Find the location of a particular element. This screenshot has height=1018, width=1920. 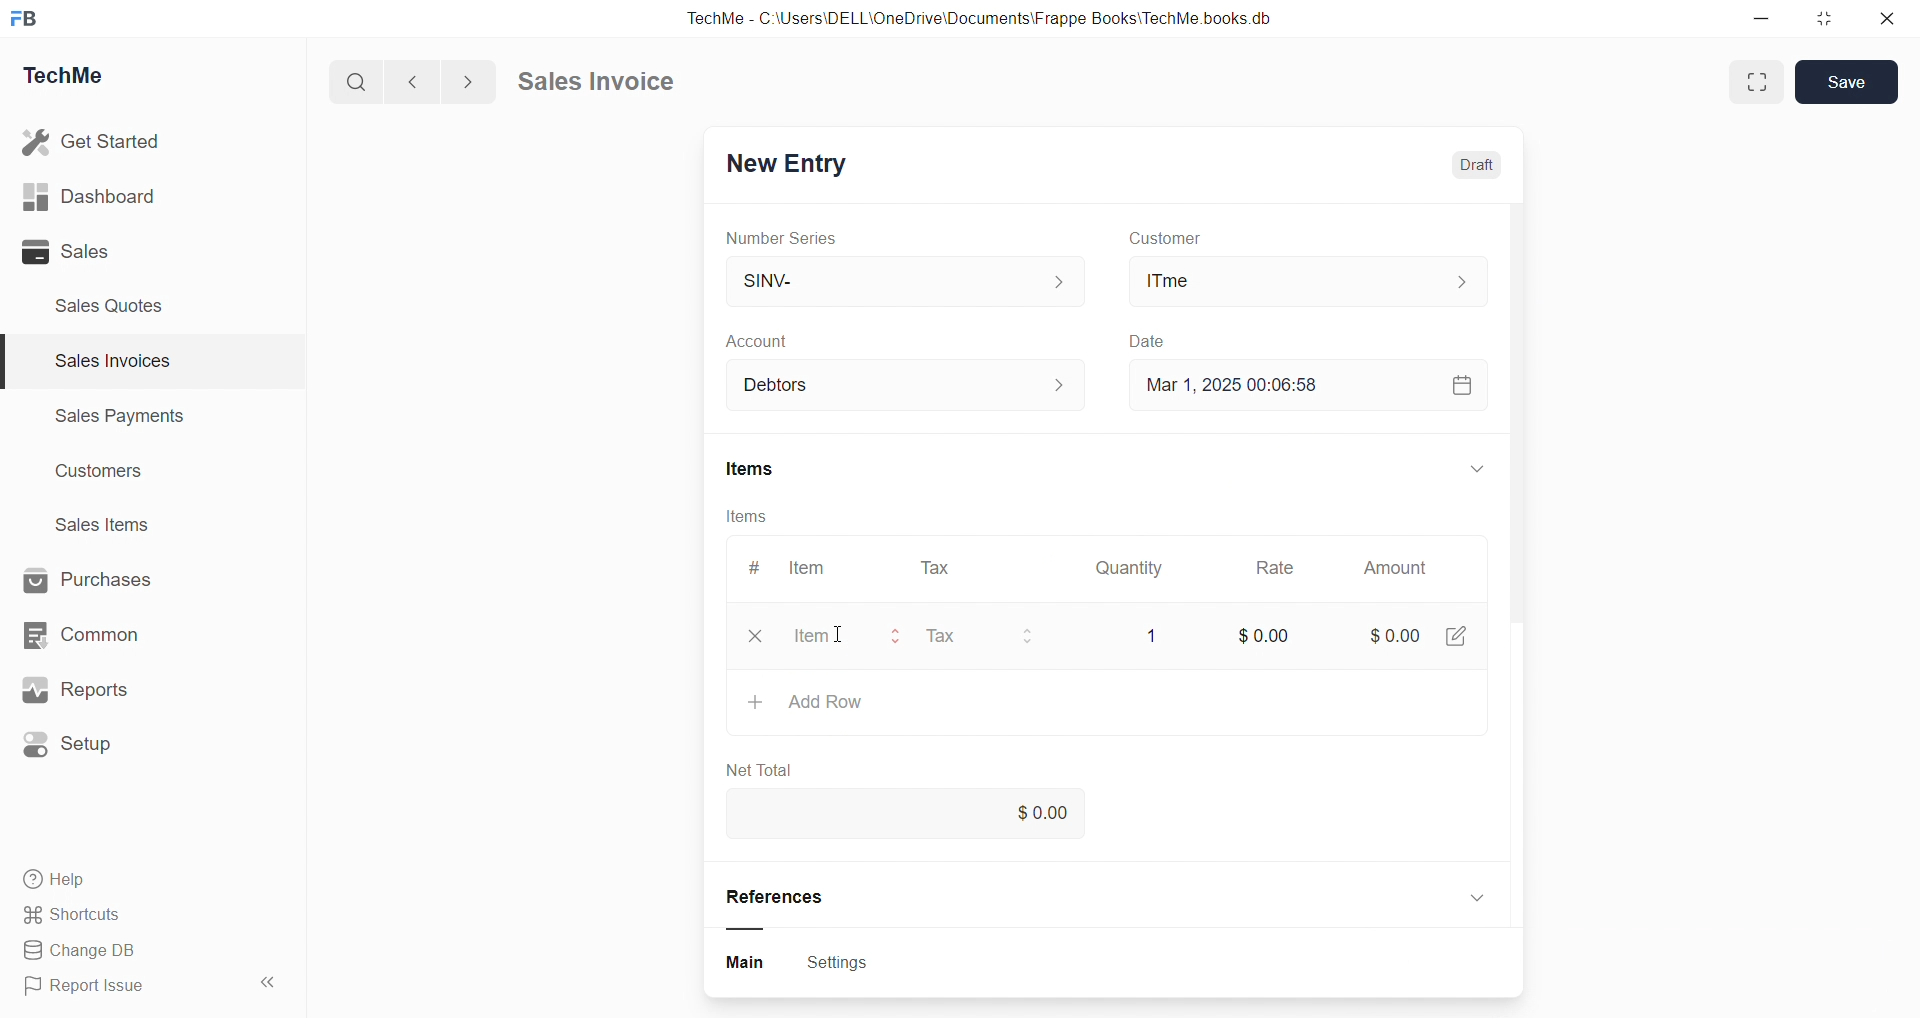

EB Common is located at coordinates (101, 634).